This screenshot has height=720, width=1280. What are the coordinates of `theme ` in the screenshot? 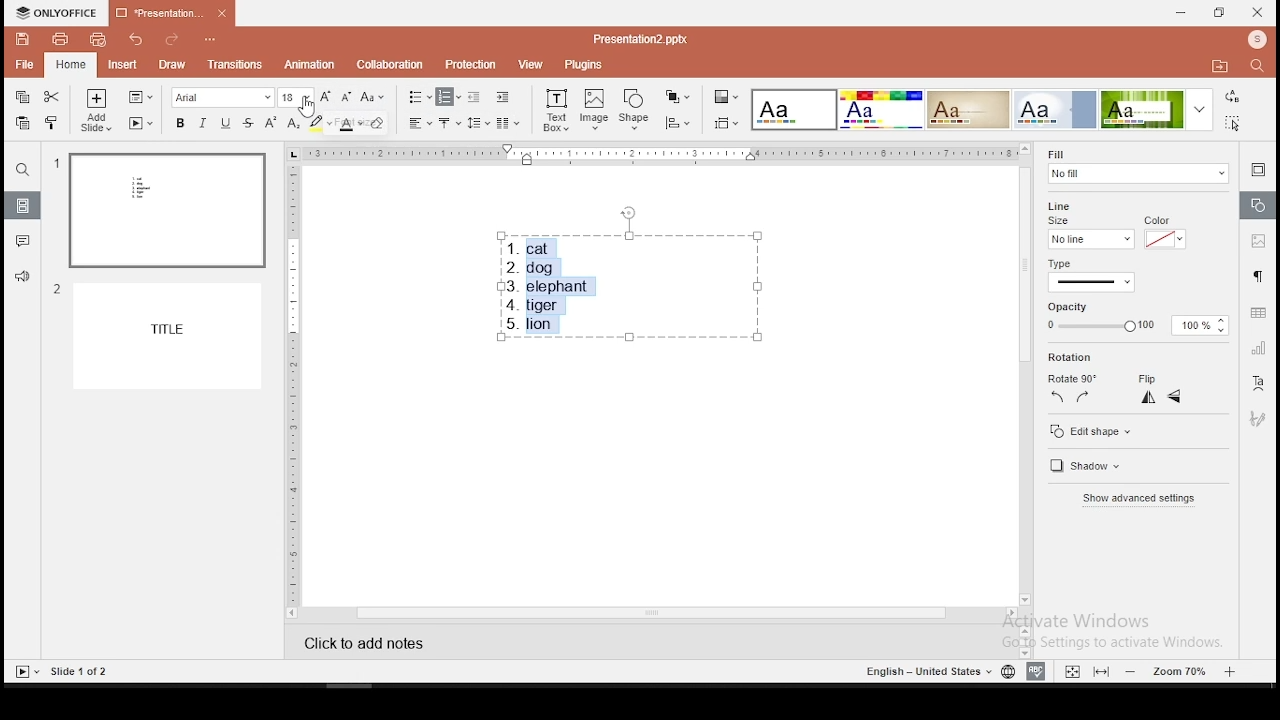 It's located at (968, 109).